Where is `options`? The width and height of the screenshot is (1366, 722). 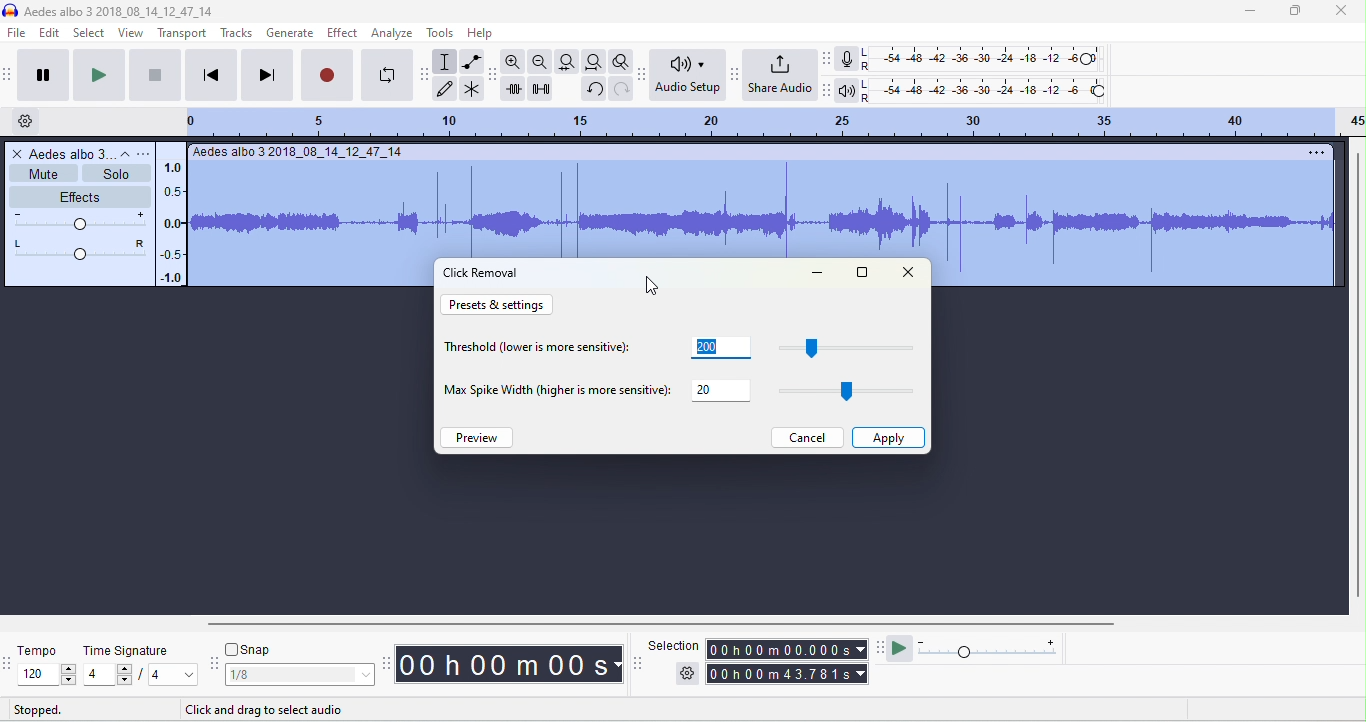 options is located at coordinates (1316, 153).